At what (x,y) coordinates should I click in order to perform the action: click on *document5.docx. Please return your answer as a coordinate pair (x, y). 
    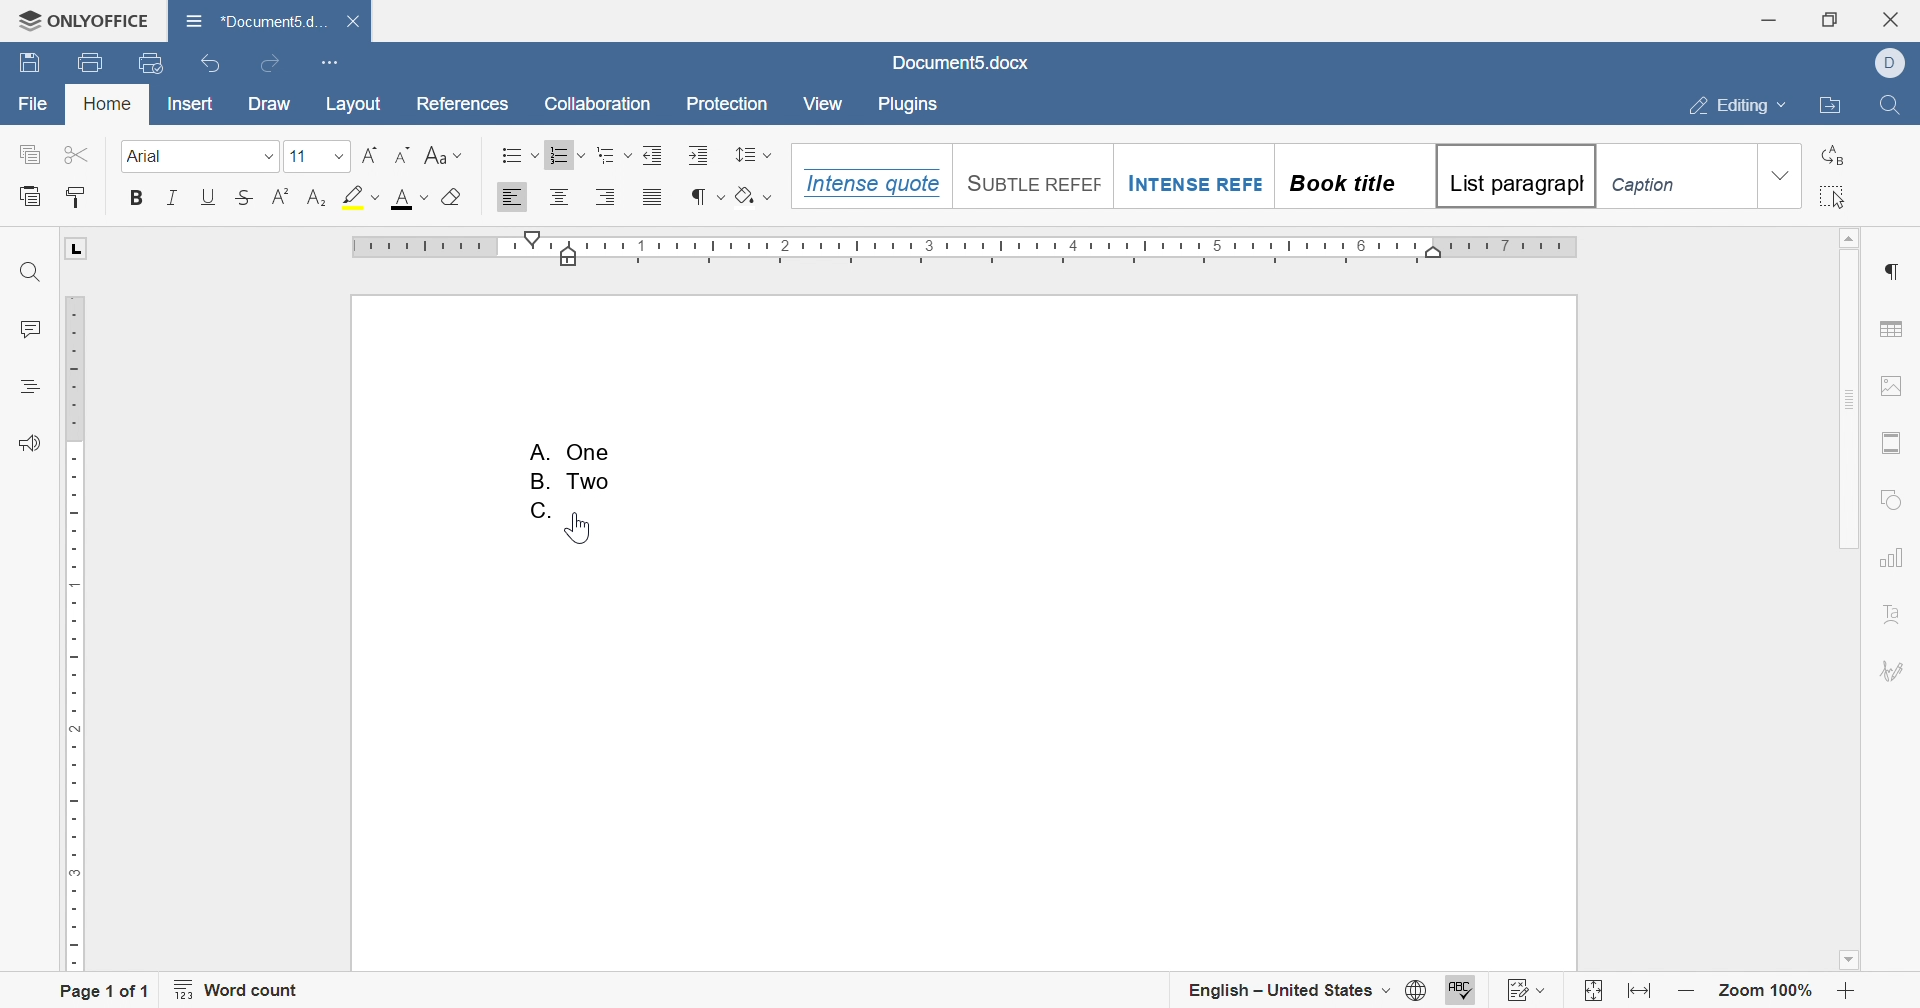
    Looking at the image, I should click on (258, 20).